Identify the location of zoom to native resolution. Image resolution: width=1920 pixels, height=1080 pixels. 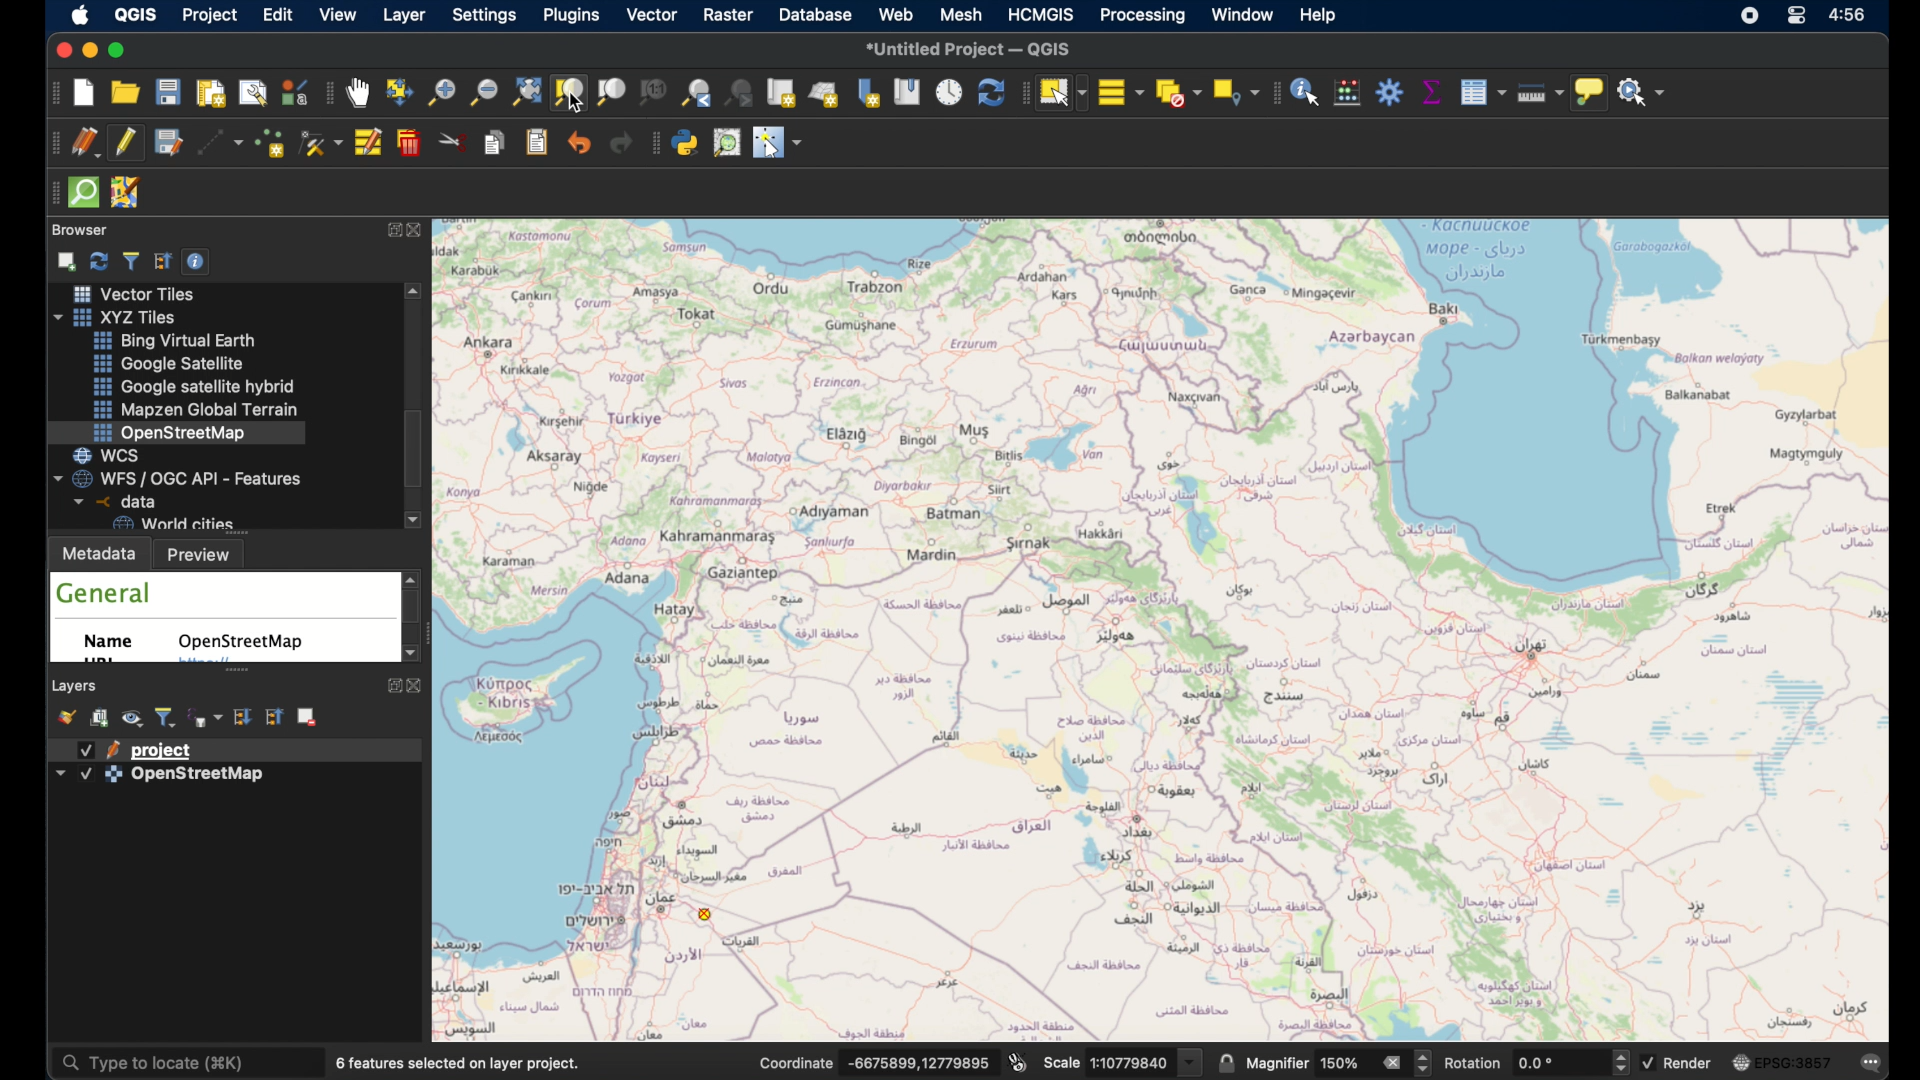
(655, 94).